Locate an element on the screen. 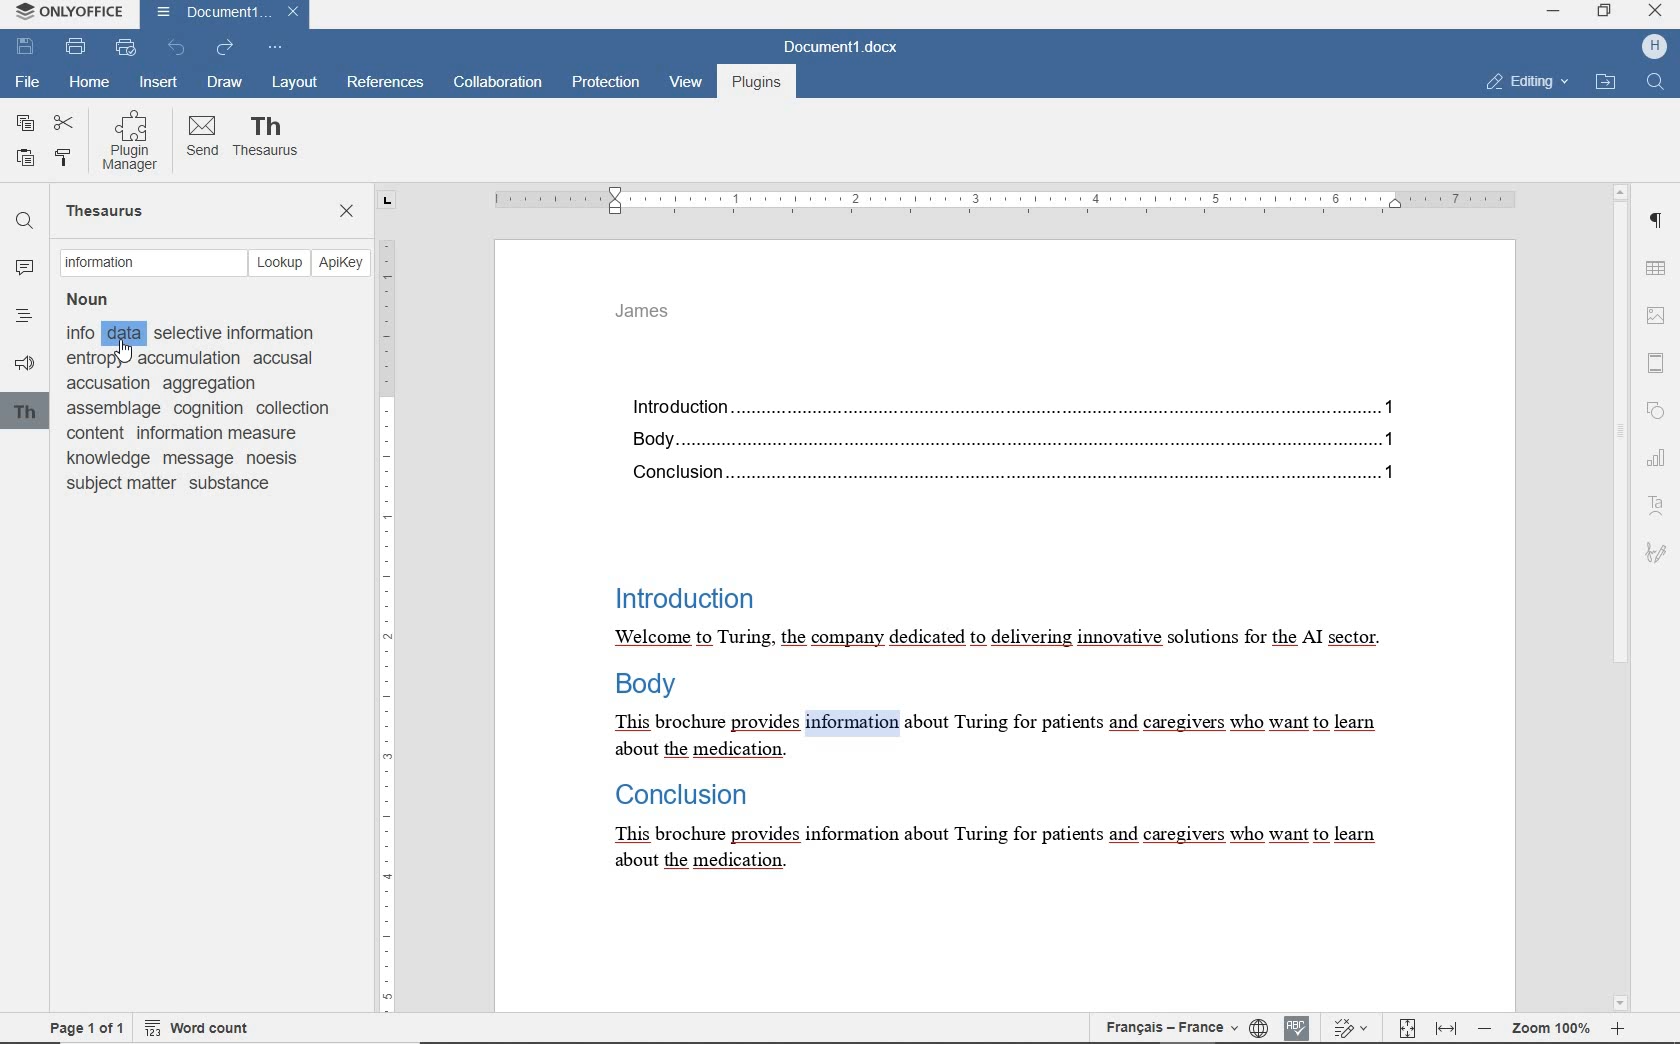 This screenshot has width=1680, height=1044. TEXT ART is located at coordinates (1658, 503).